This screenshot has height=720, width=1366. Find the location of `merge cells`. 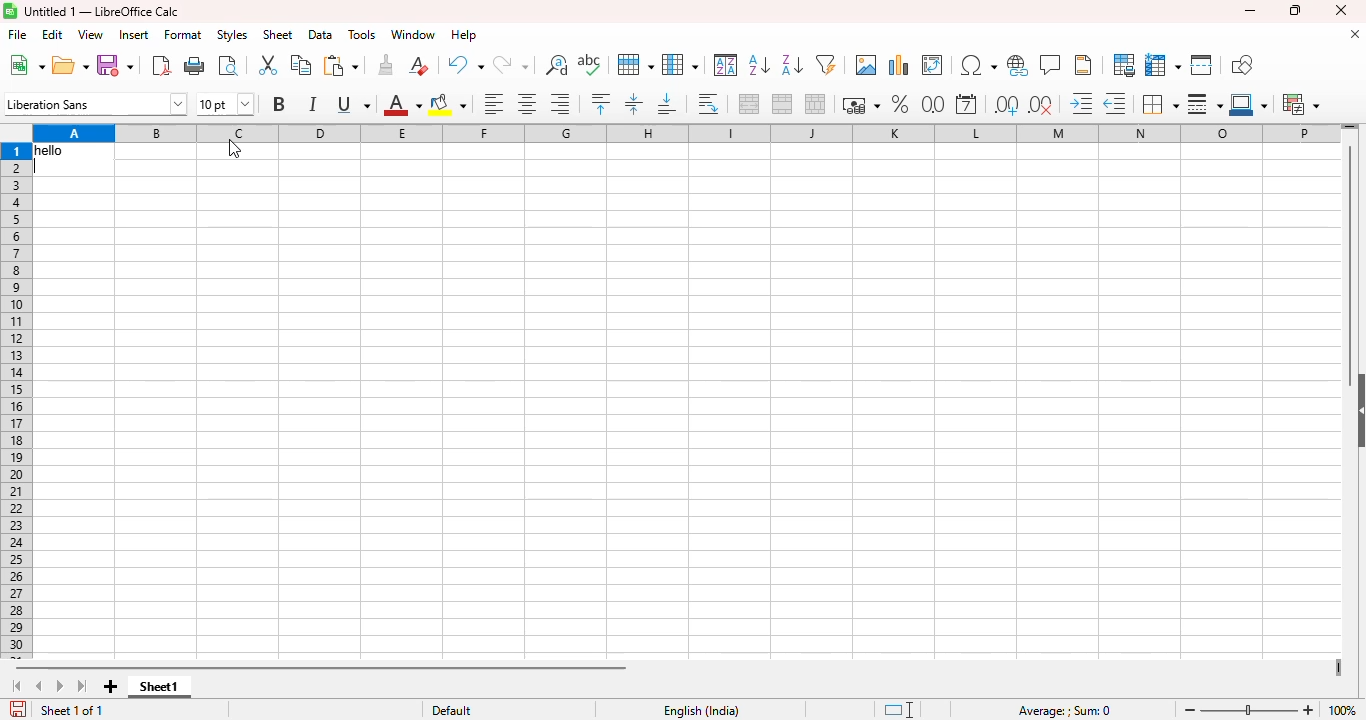

merge cells is located at coordinates (783, 104).